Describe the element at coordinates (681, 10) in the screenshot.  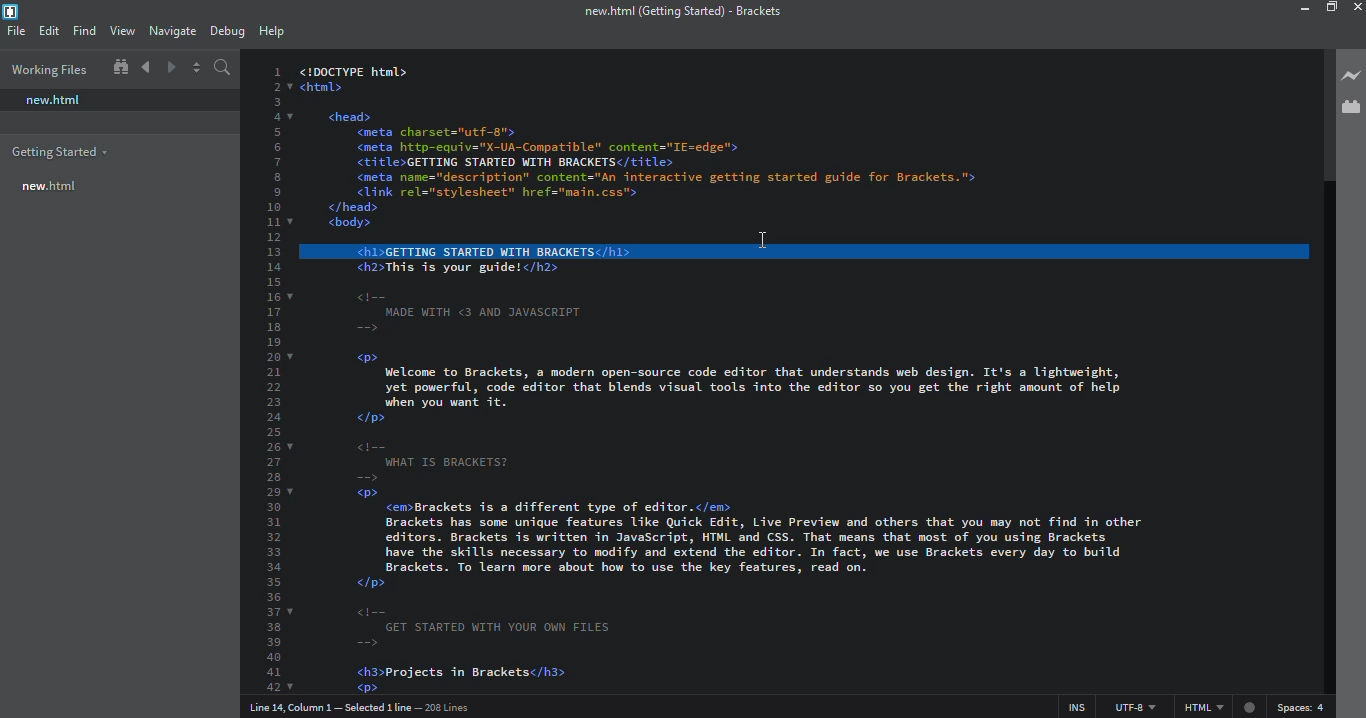
I see `brackets` at that location.